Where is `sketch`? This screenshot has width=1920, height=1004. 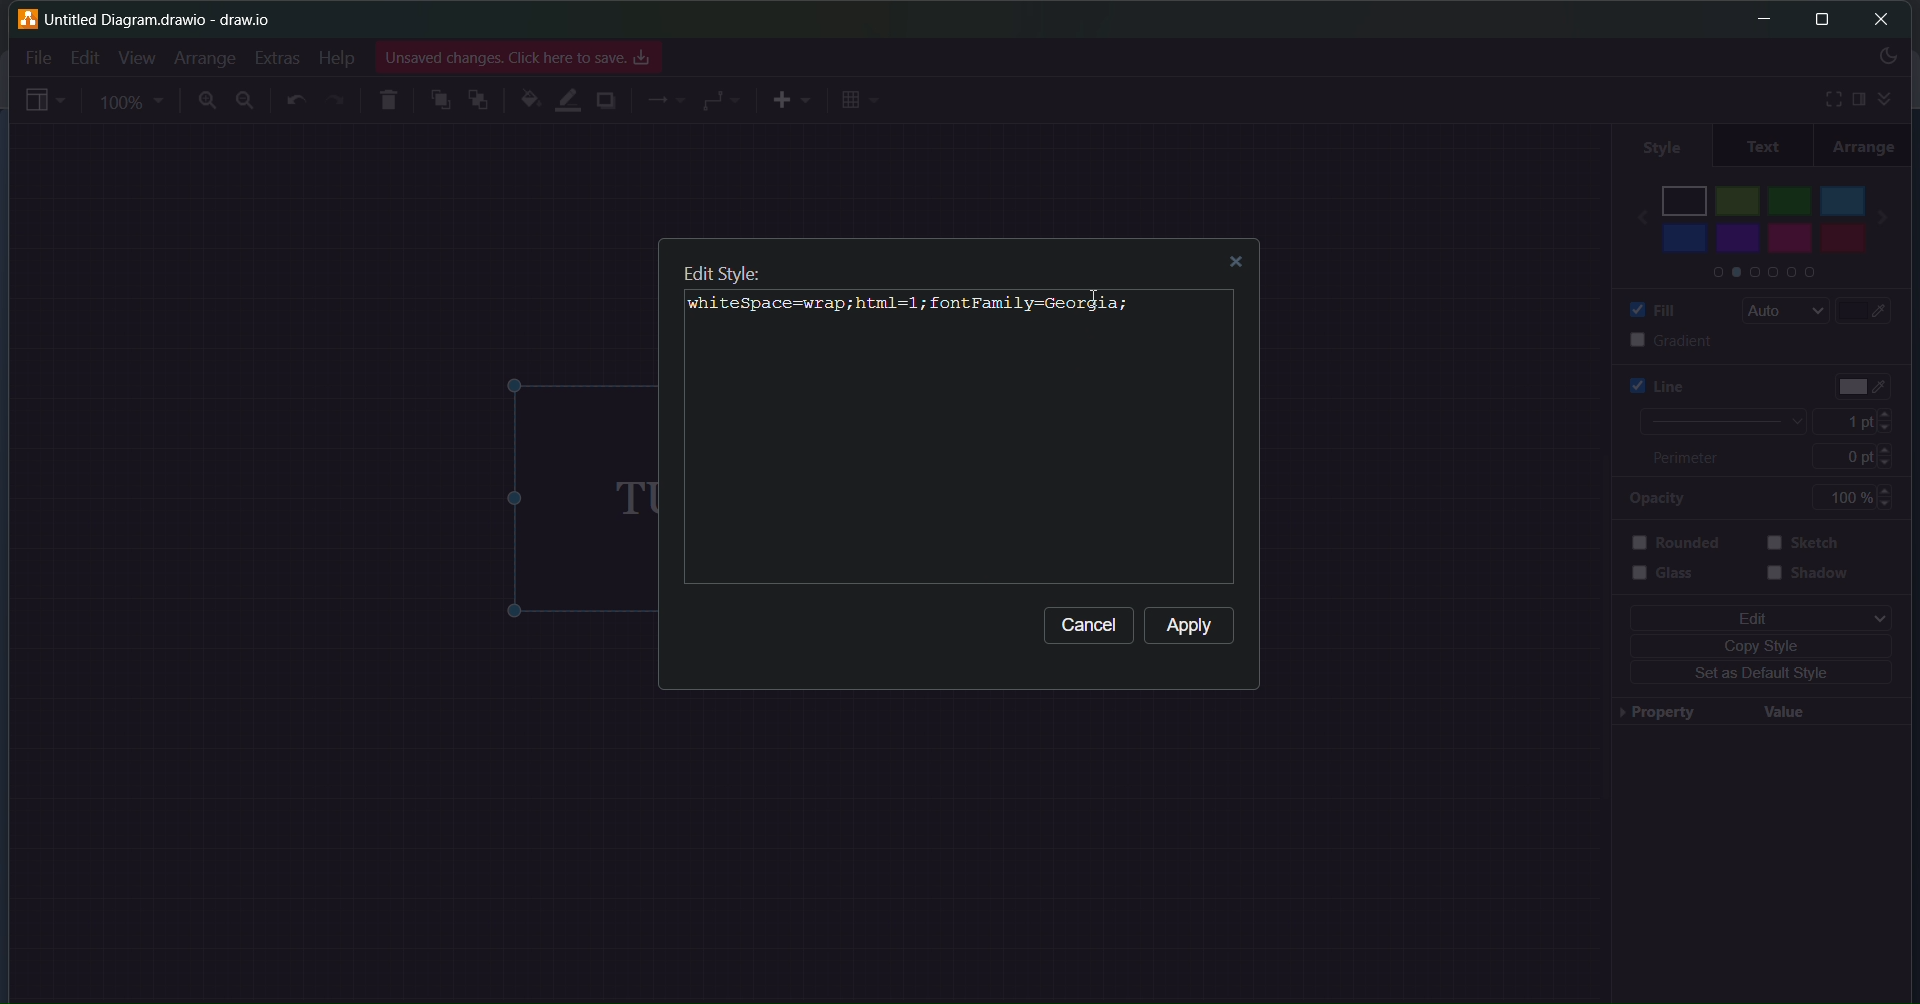
sketch is located at coordinates (1810, 544).